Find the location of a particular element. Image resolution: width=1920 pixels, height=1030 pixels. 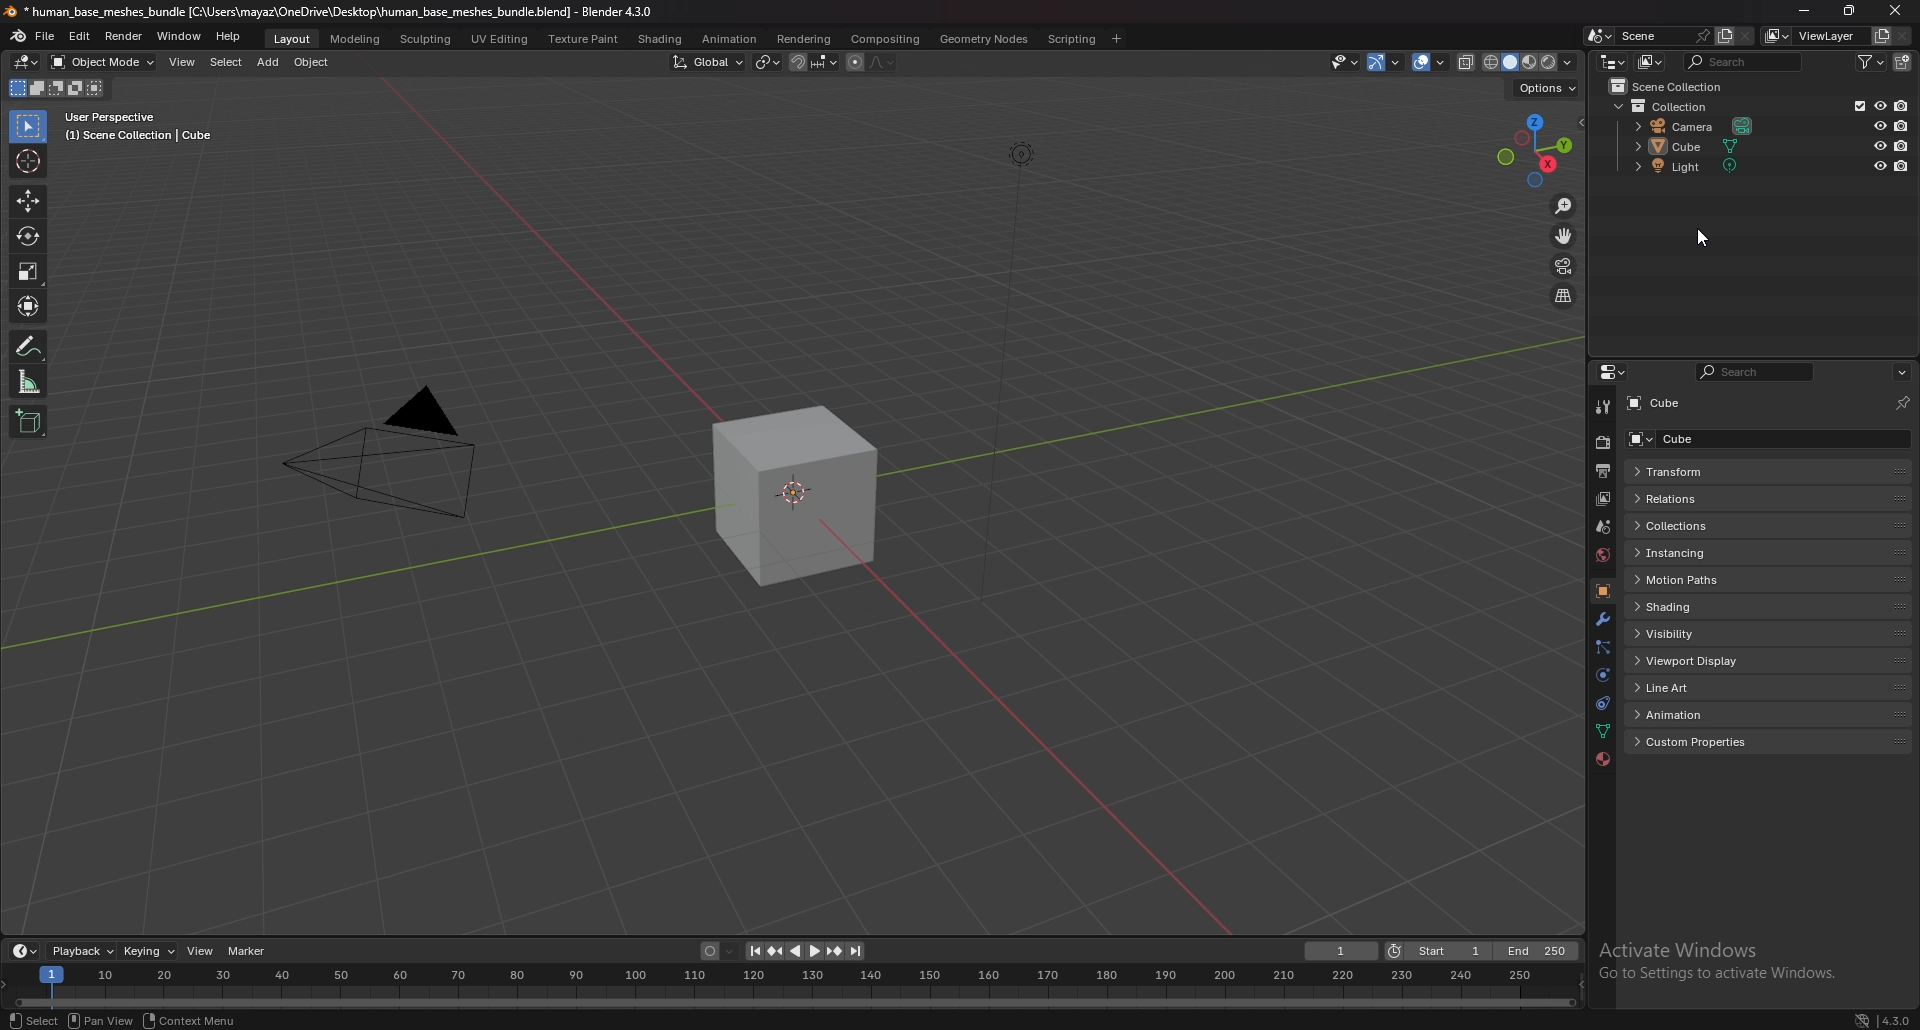

object is located at coordinates (1603, 592).